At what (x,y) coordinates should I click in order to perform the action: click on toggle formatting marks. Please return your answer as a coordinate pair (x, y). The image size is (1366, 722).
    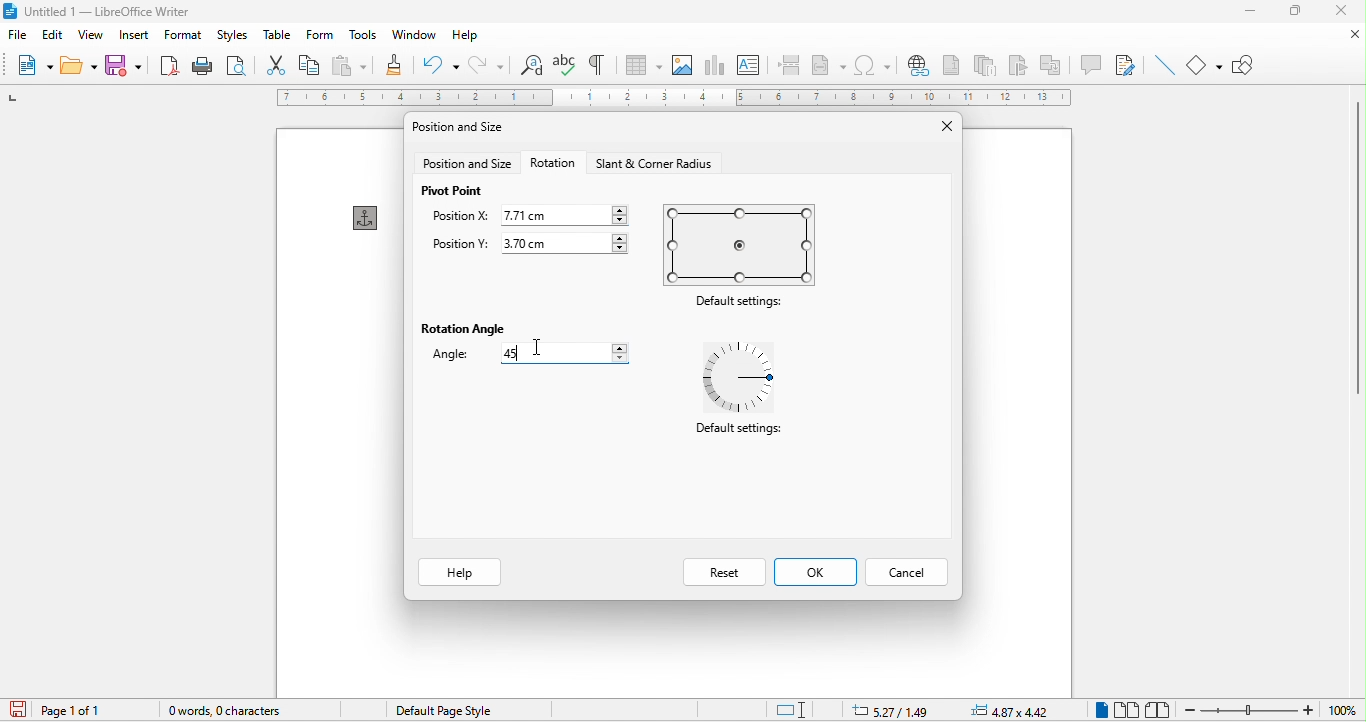
    Looking at the image, I should click on (600, 63).